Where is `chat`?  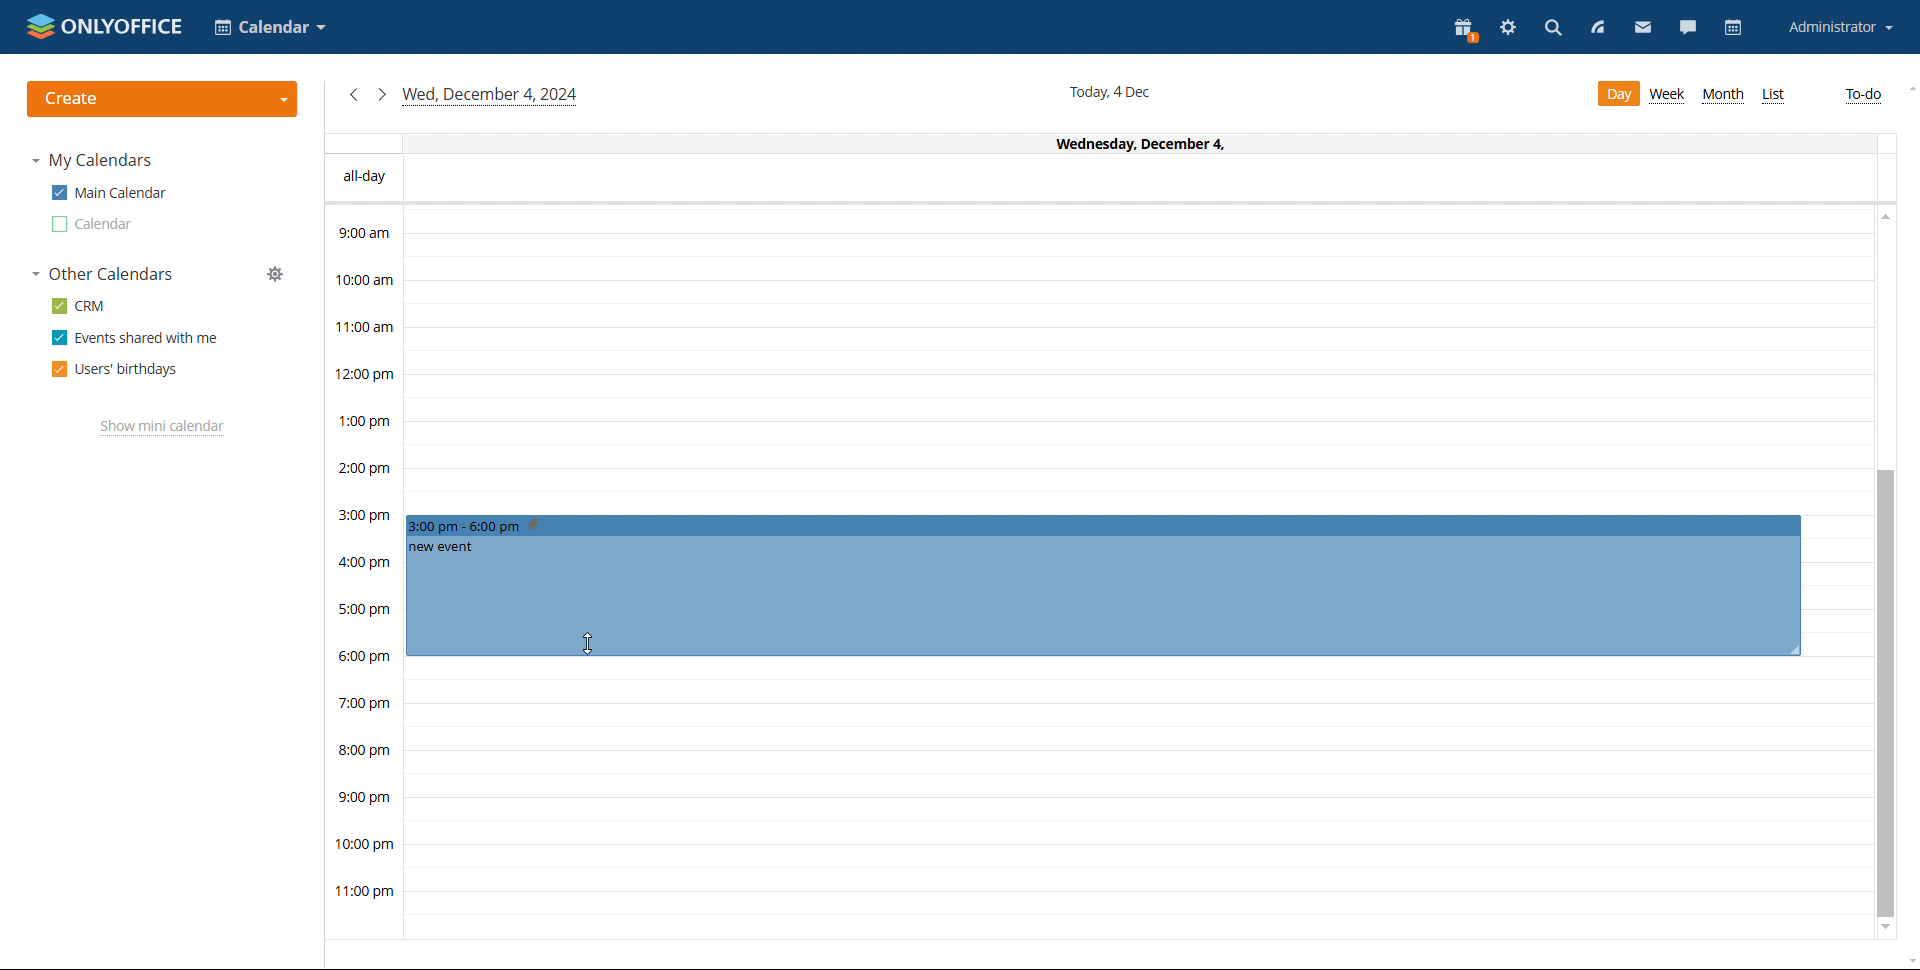
chat is located at coordinates (1689, 27).